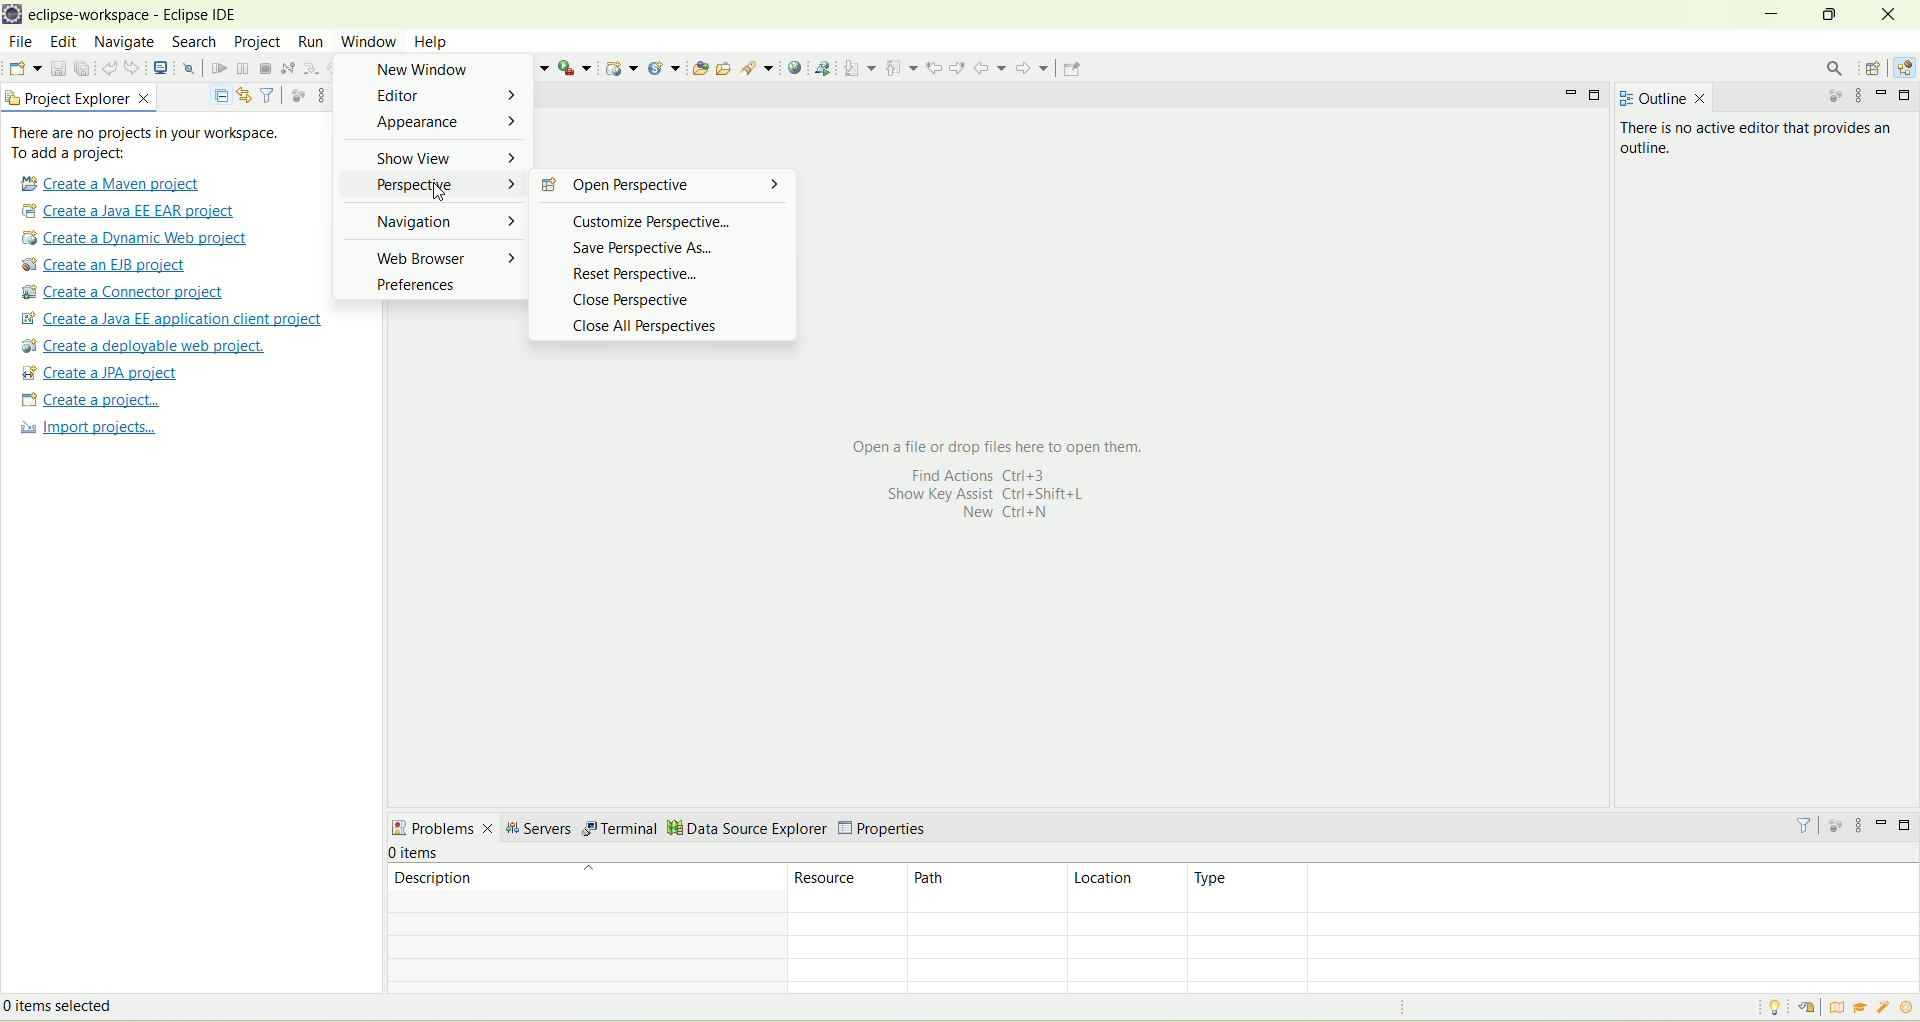 The height and width of the screenshot is (1022, 1920). I want to click on close all perspectives, so click(650, 326).